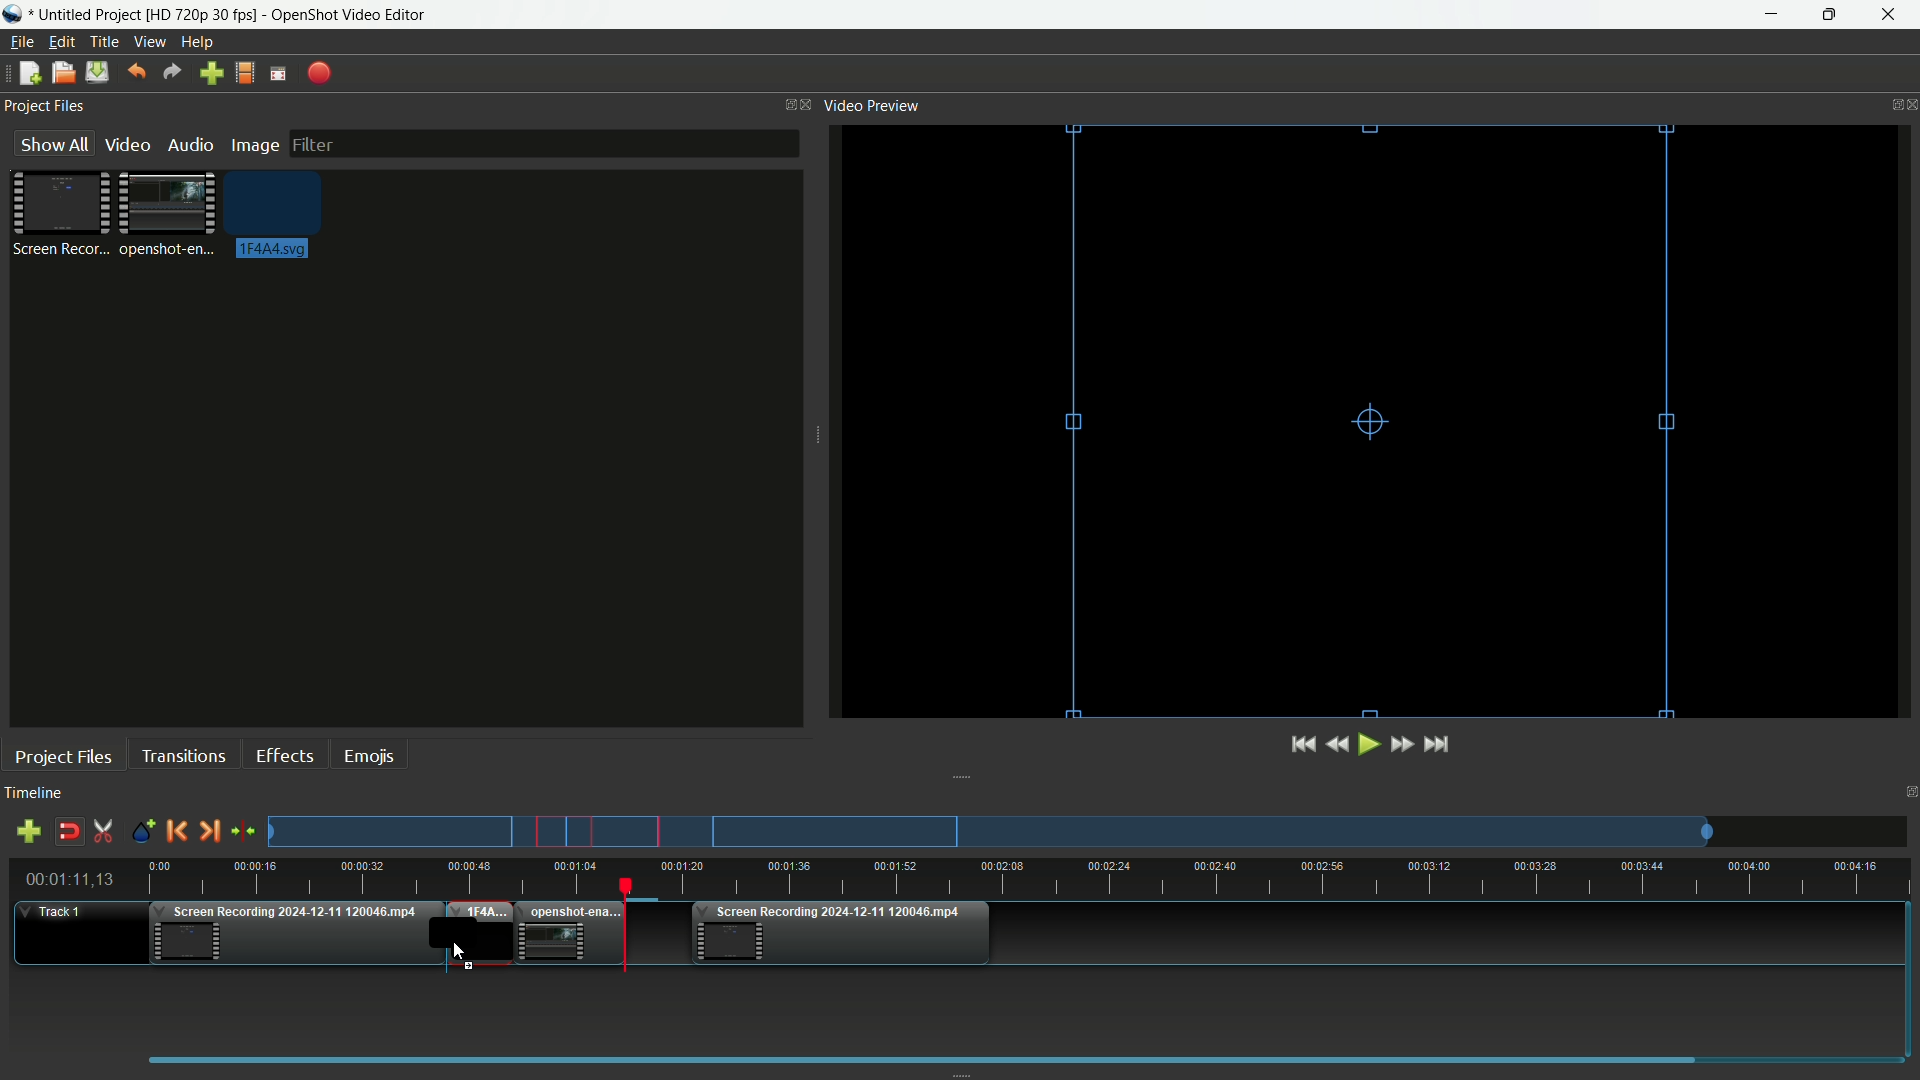 This screenshot has width=1920, height=1080. Describe the element at coordinates (213, 75) in the screenshot. I see `Import` at that location.